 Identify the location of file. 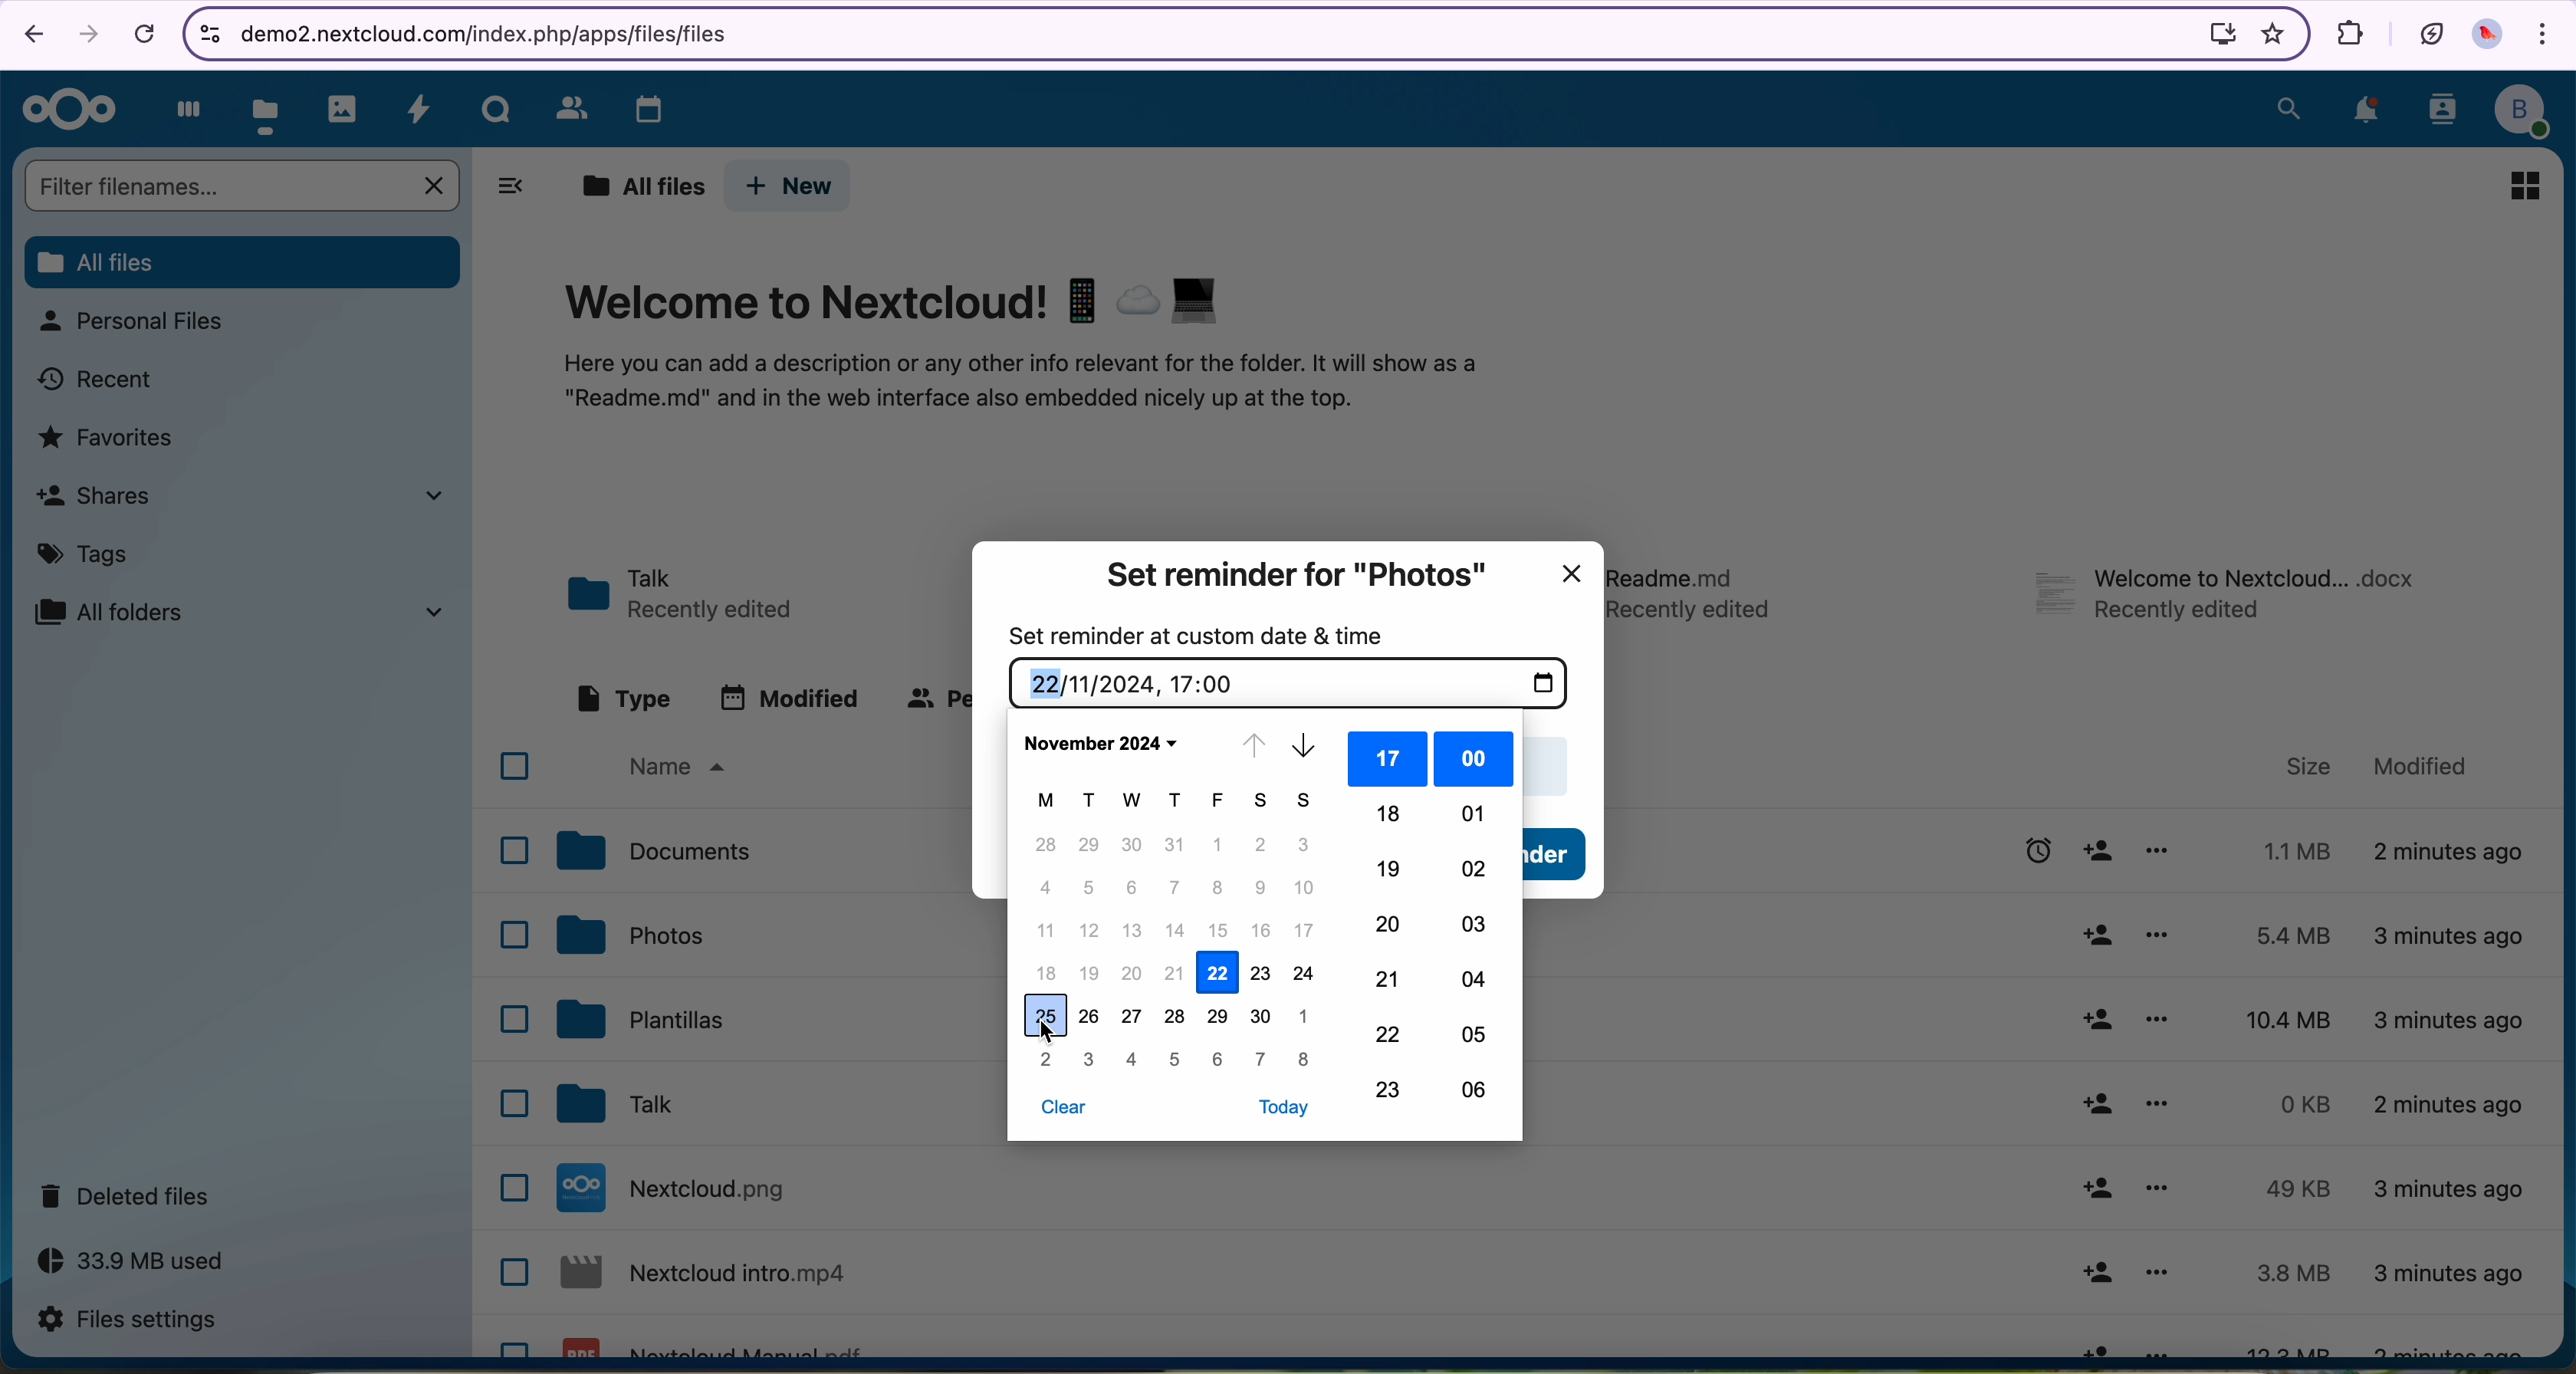
(2228, 600).